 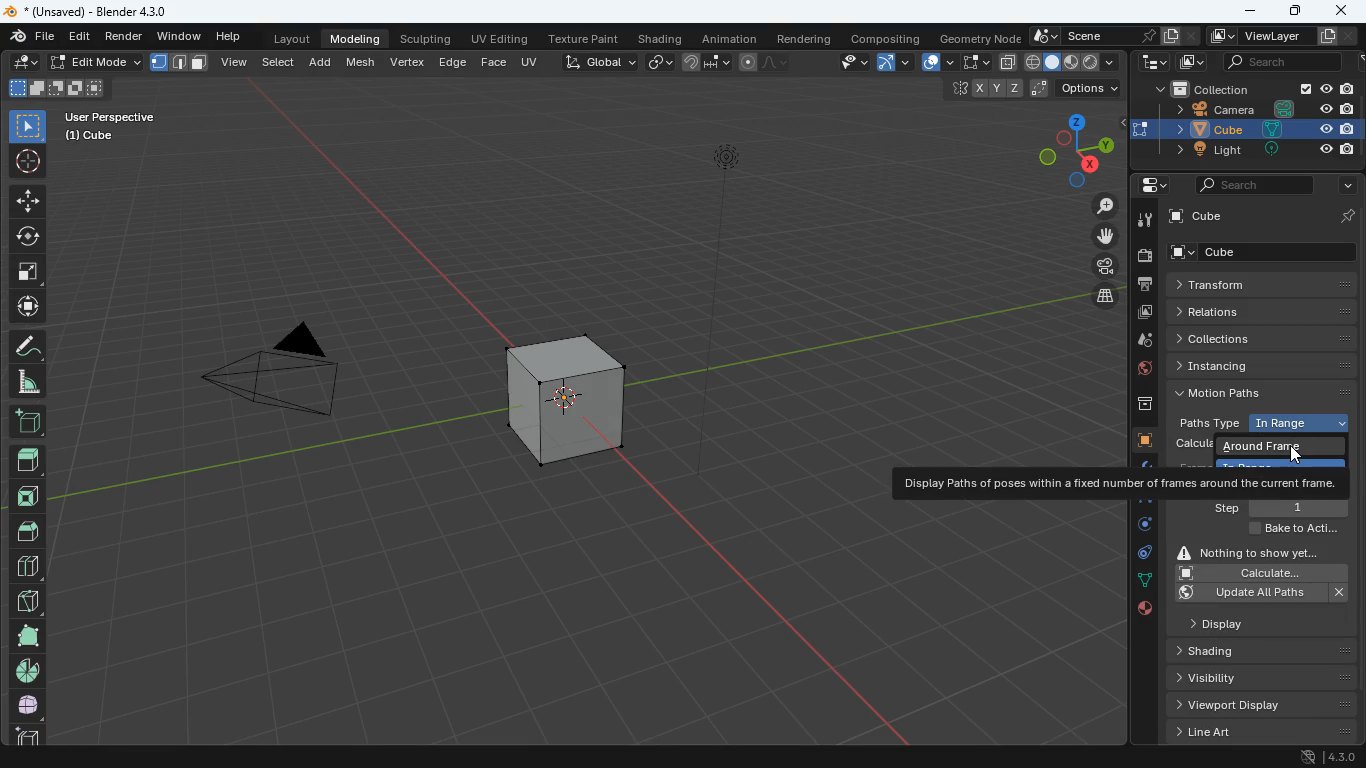 What do you see at coordinates (531, 60) in the screenshot?
I see `uv` at bounding box center [531, 60].